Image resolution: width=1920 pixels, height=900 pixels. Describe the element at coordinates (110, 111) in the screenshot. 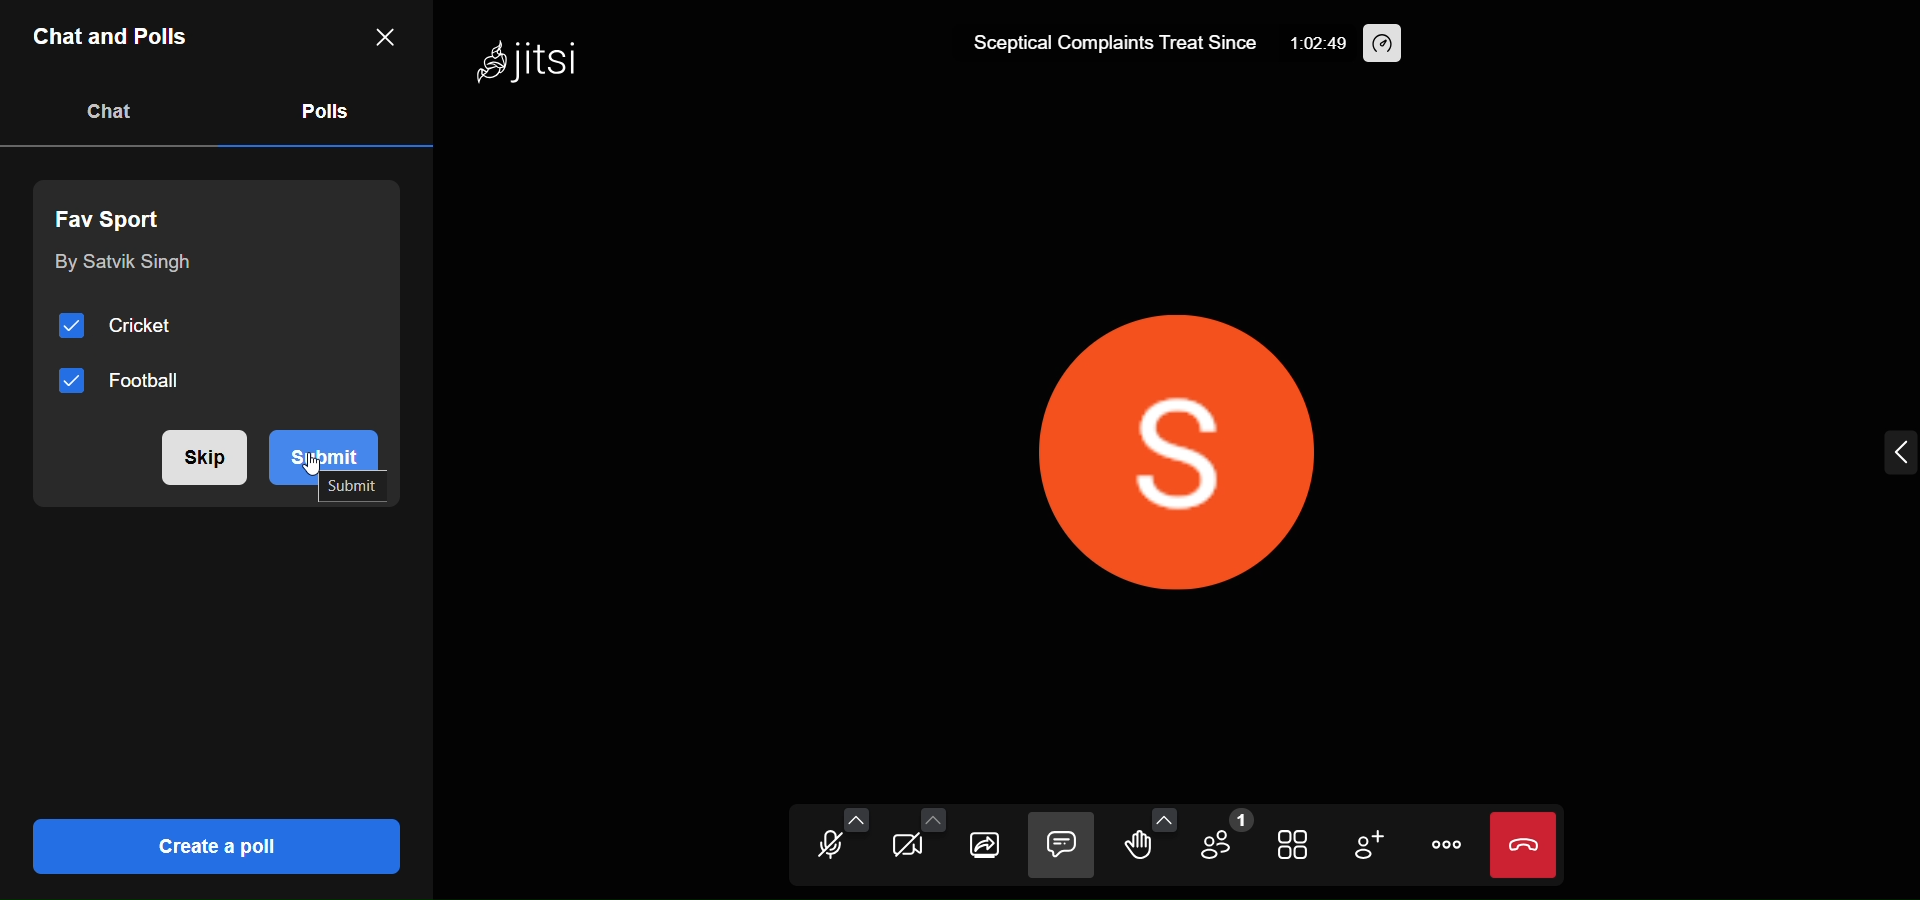

I see `chats` at that location.